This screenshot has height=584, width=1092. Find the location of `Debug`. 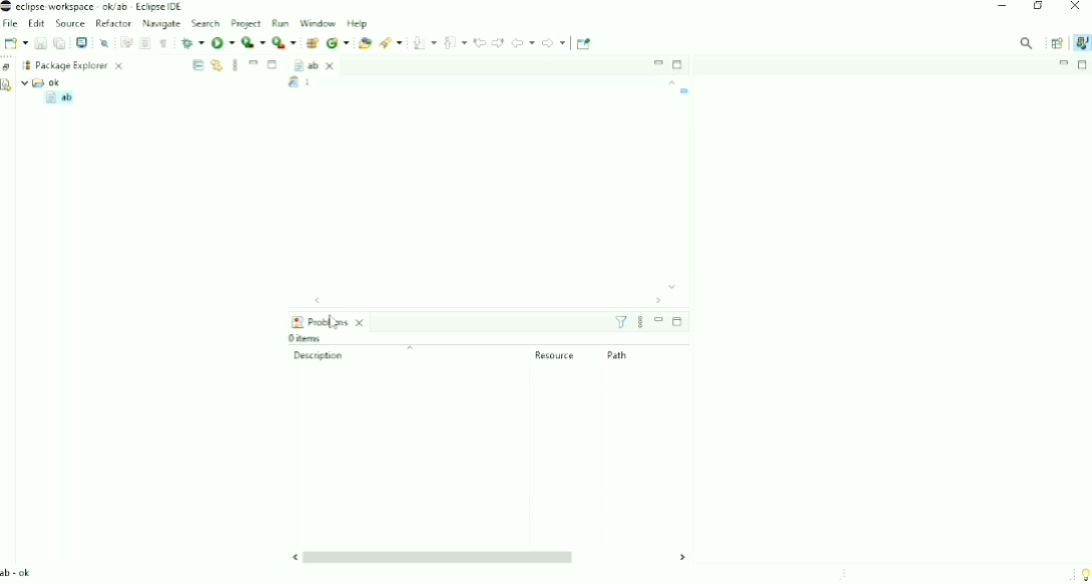

Debug is located at coordinates (193, 43).